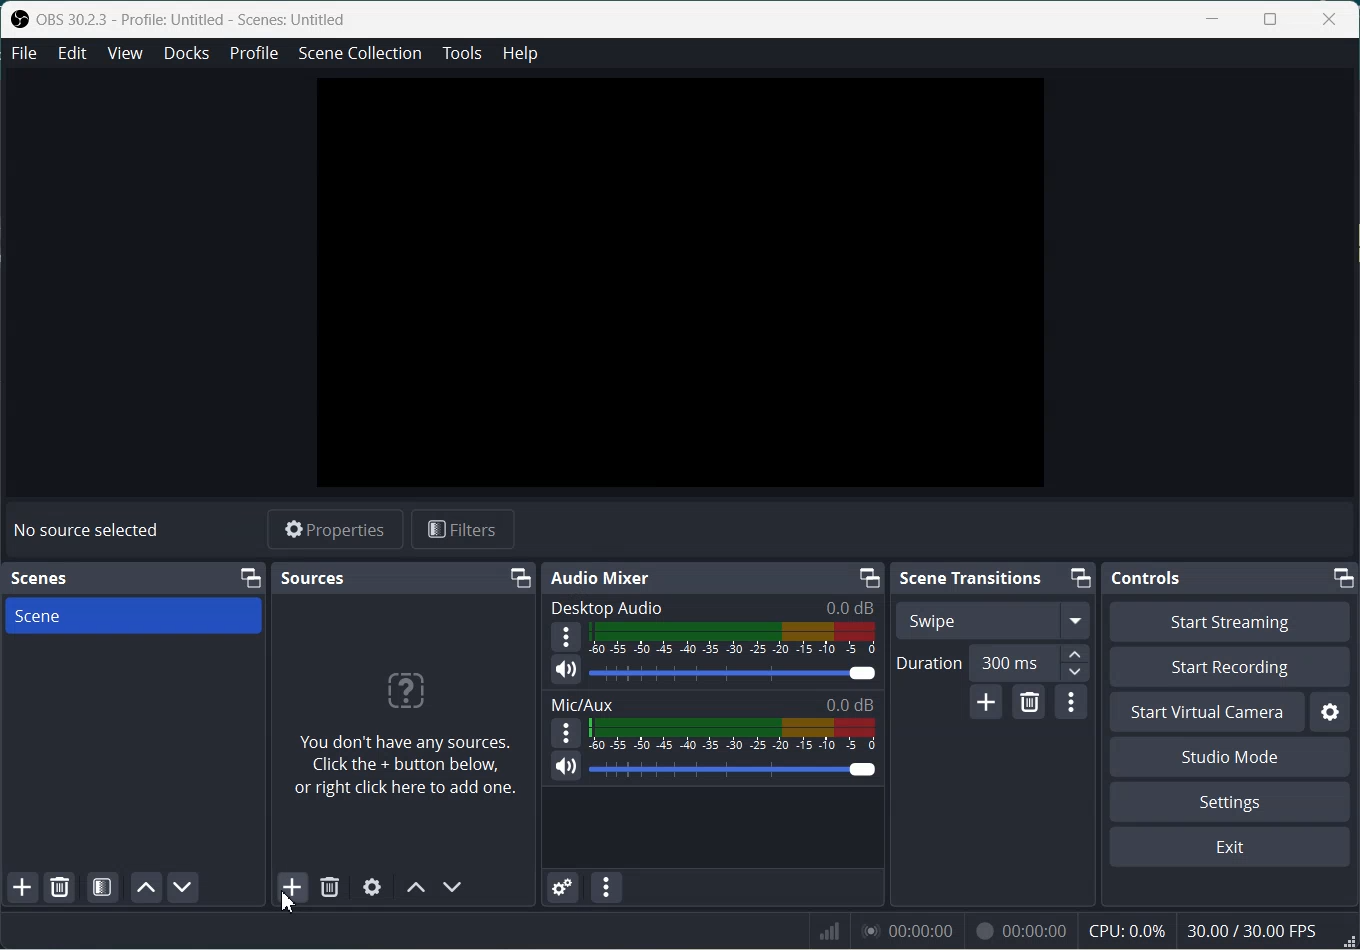  I want to click on Mute / Unmute, so click(567, 671).